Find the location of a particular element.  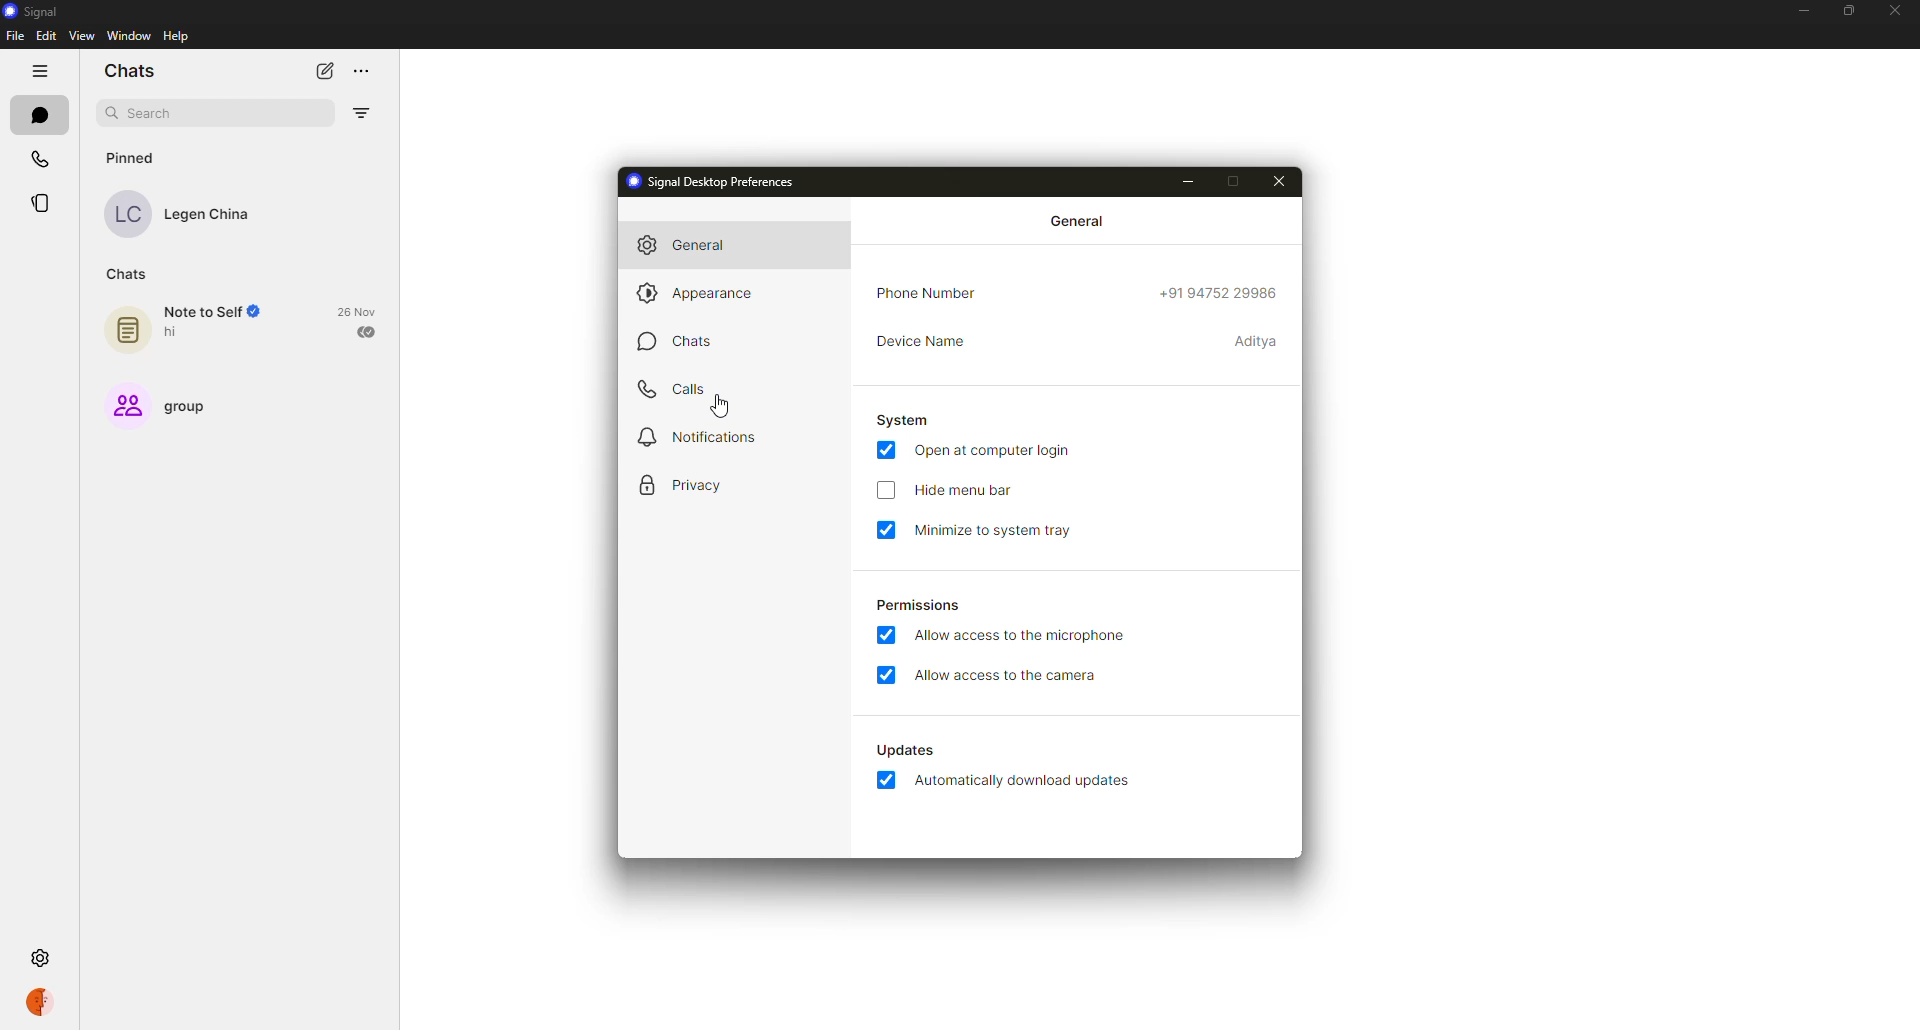

enabled is located at coordinates (891, 450).